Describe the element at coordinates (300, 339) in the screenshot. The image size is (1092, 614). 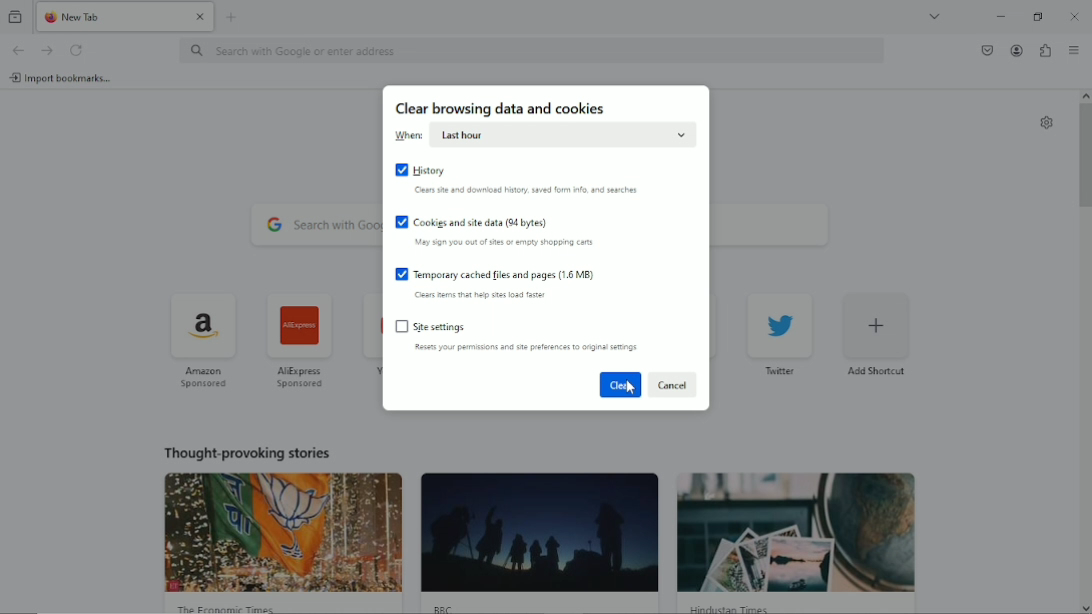
I see `AliExpress Sponsored` at that location.